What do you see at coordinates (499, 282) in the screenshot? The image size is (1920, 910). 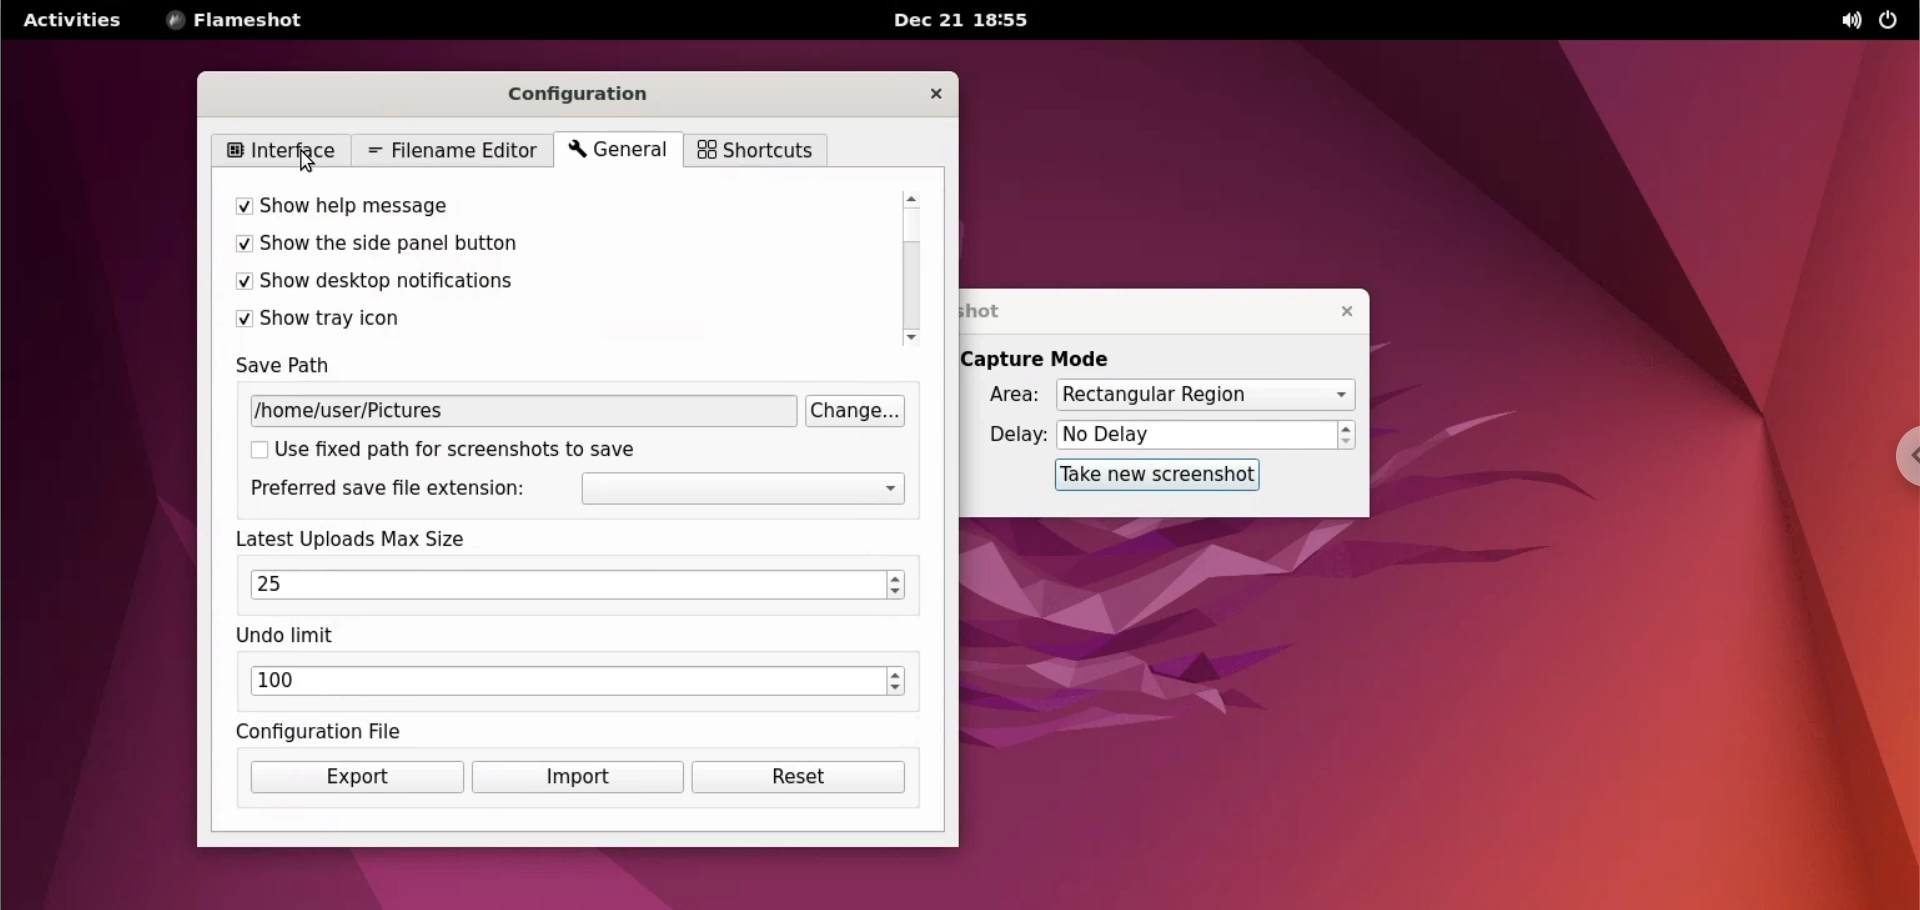 I see `show desktop notifications` at bounding box center [499, 282].